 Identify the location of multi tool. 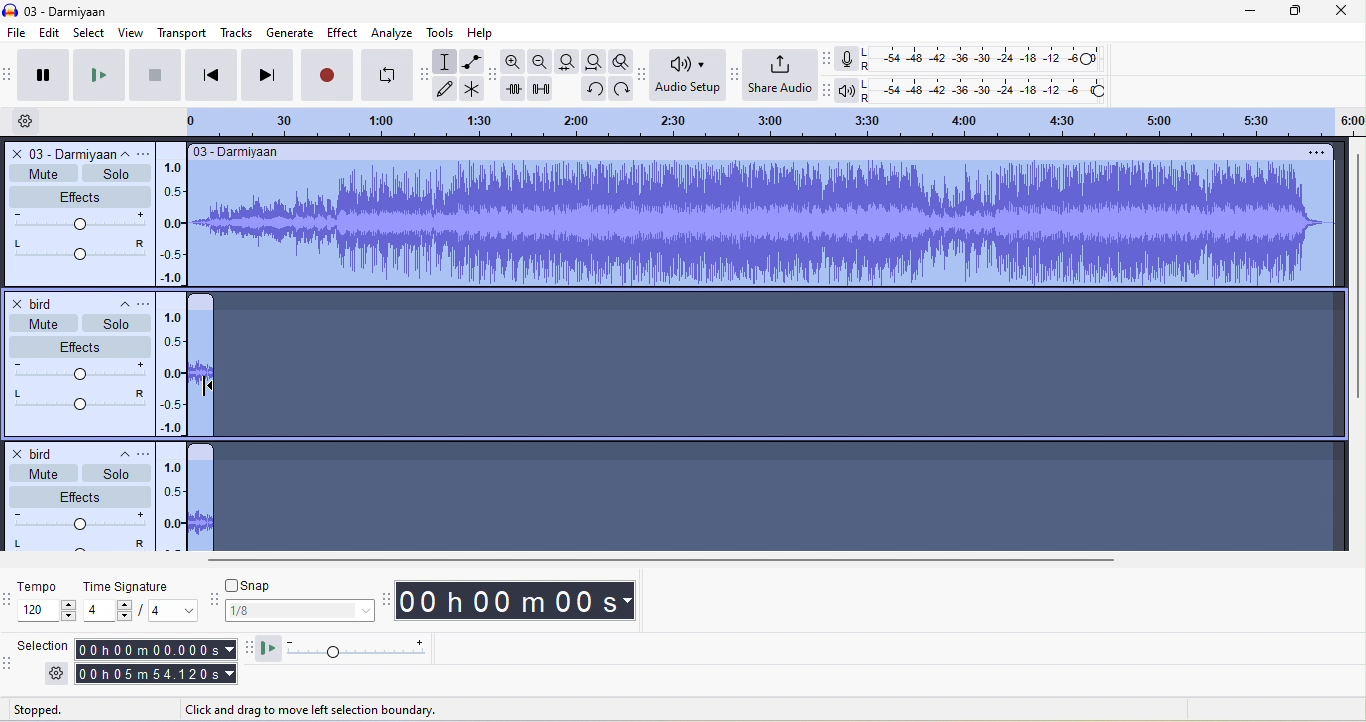
(476, 92).